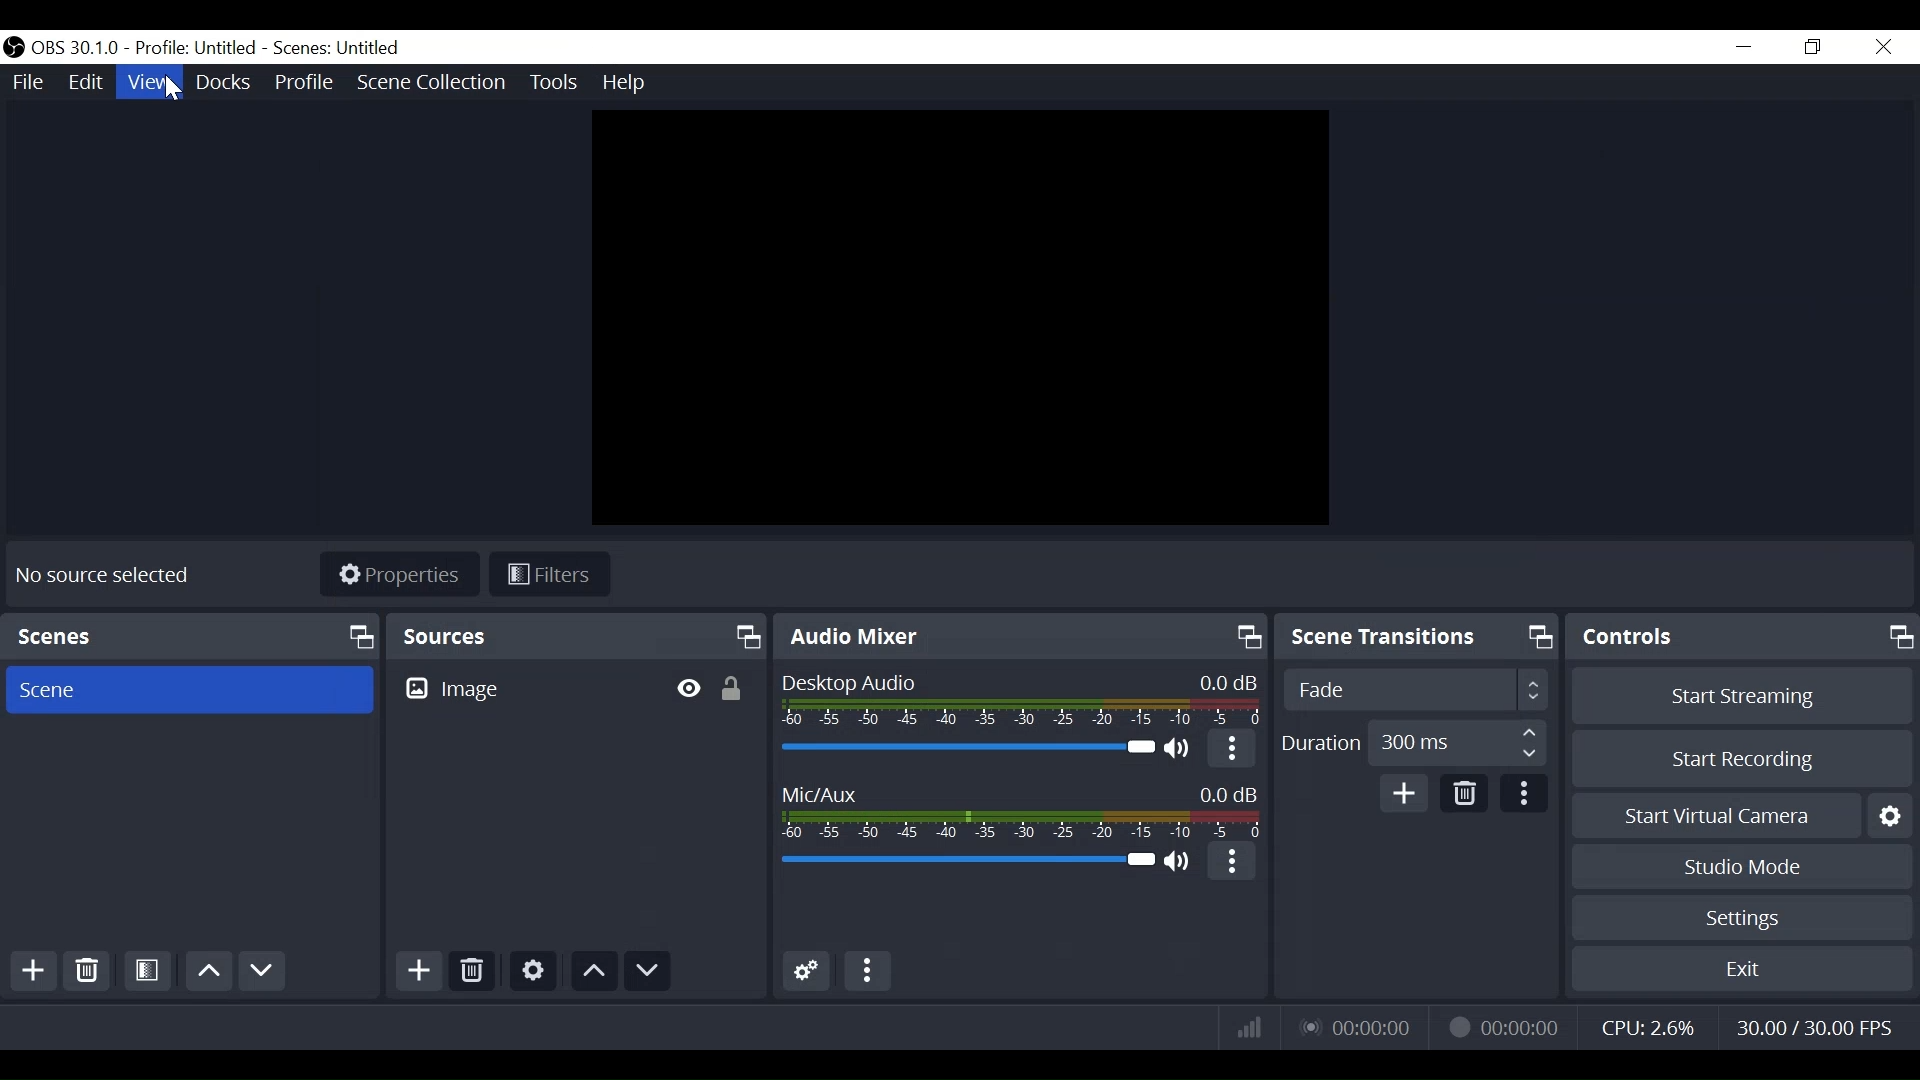 Image resolution: width=1920 pixels, height=1080 pixels. What do you see at coordinates (1179, 750) in the screenshot?
I see `(un)mute` at bounding box center [1179, 750].